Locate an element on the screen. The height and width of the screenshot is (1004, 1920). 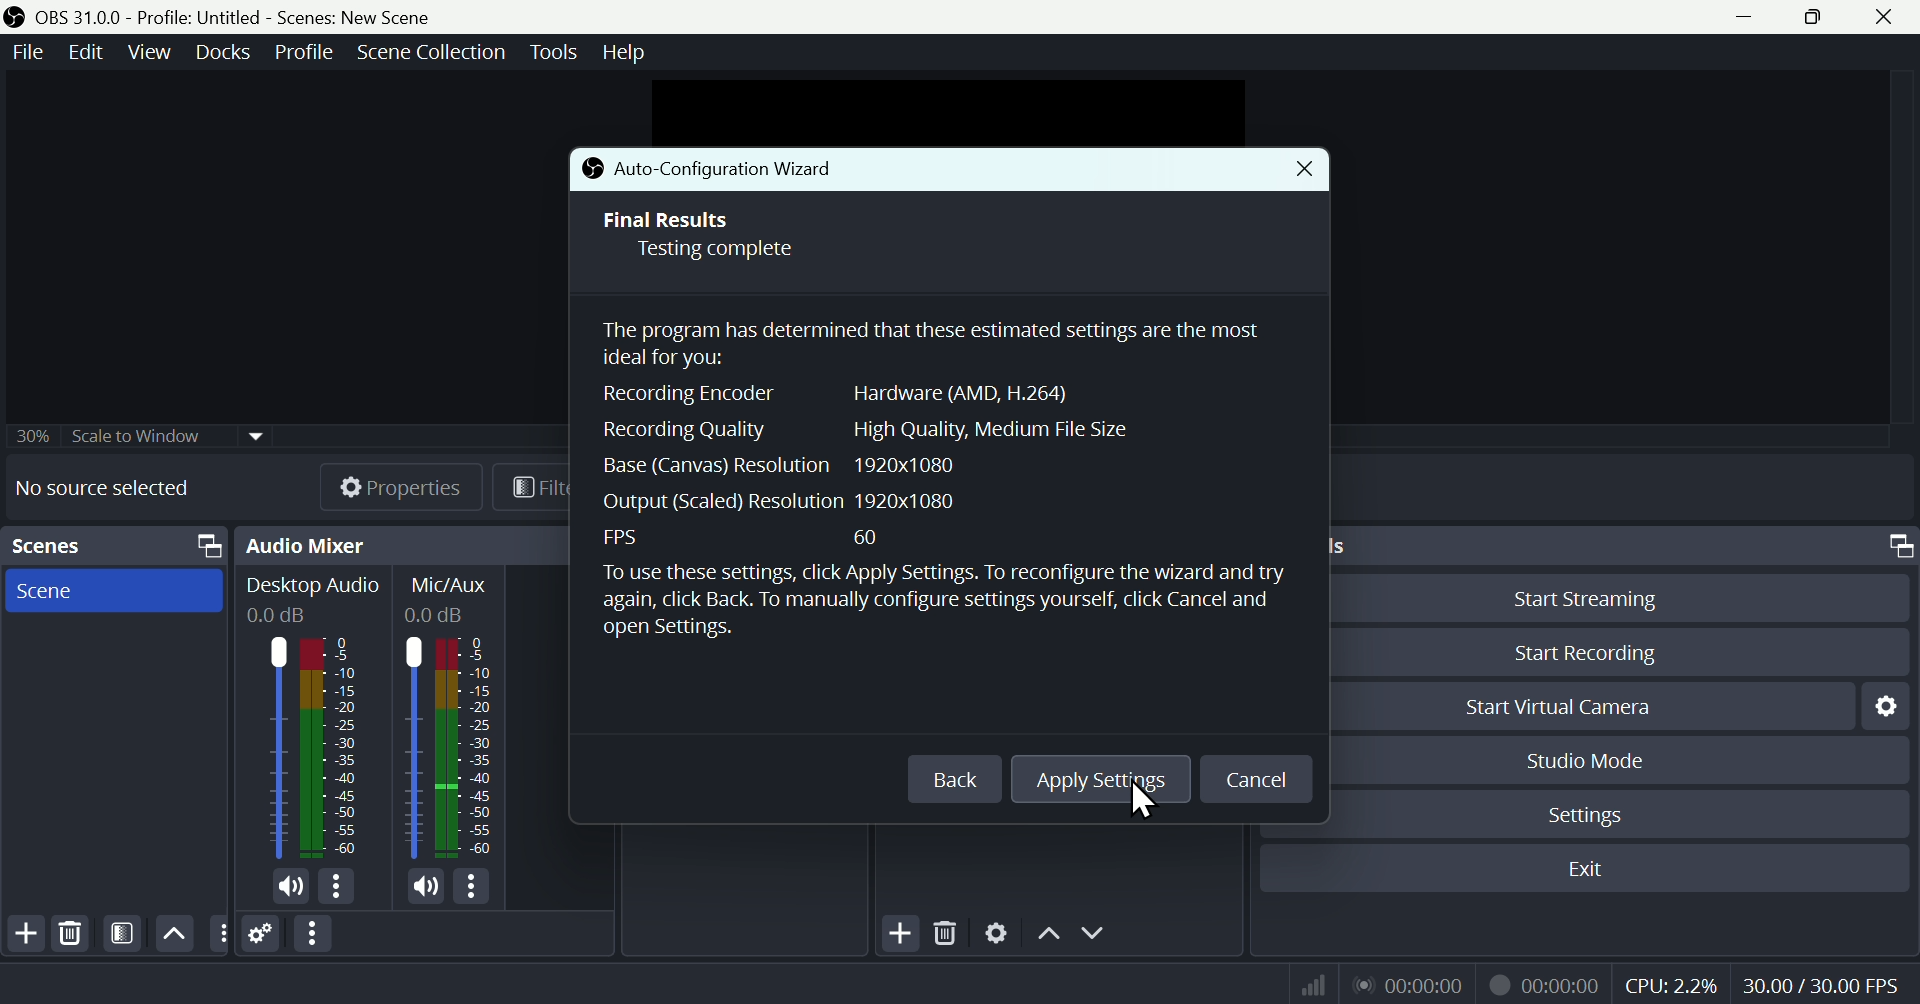
Signal is located at coordinates (1306, 984).